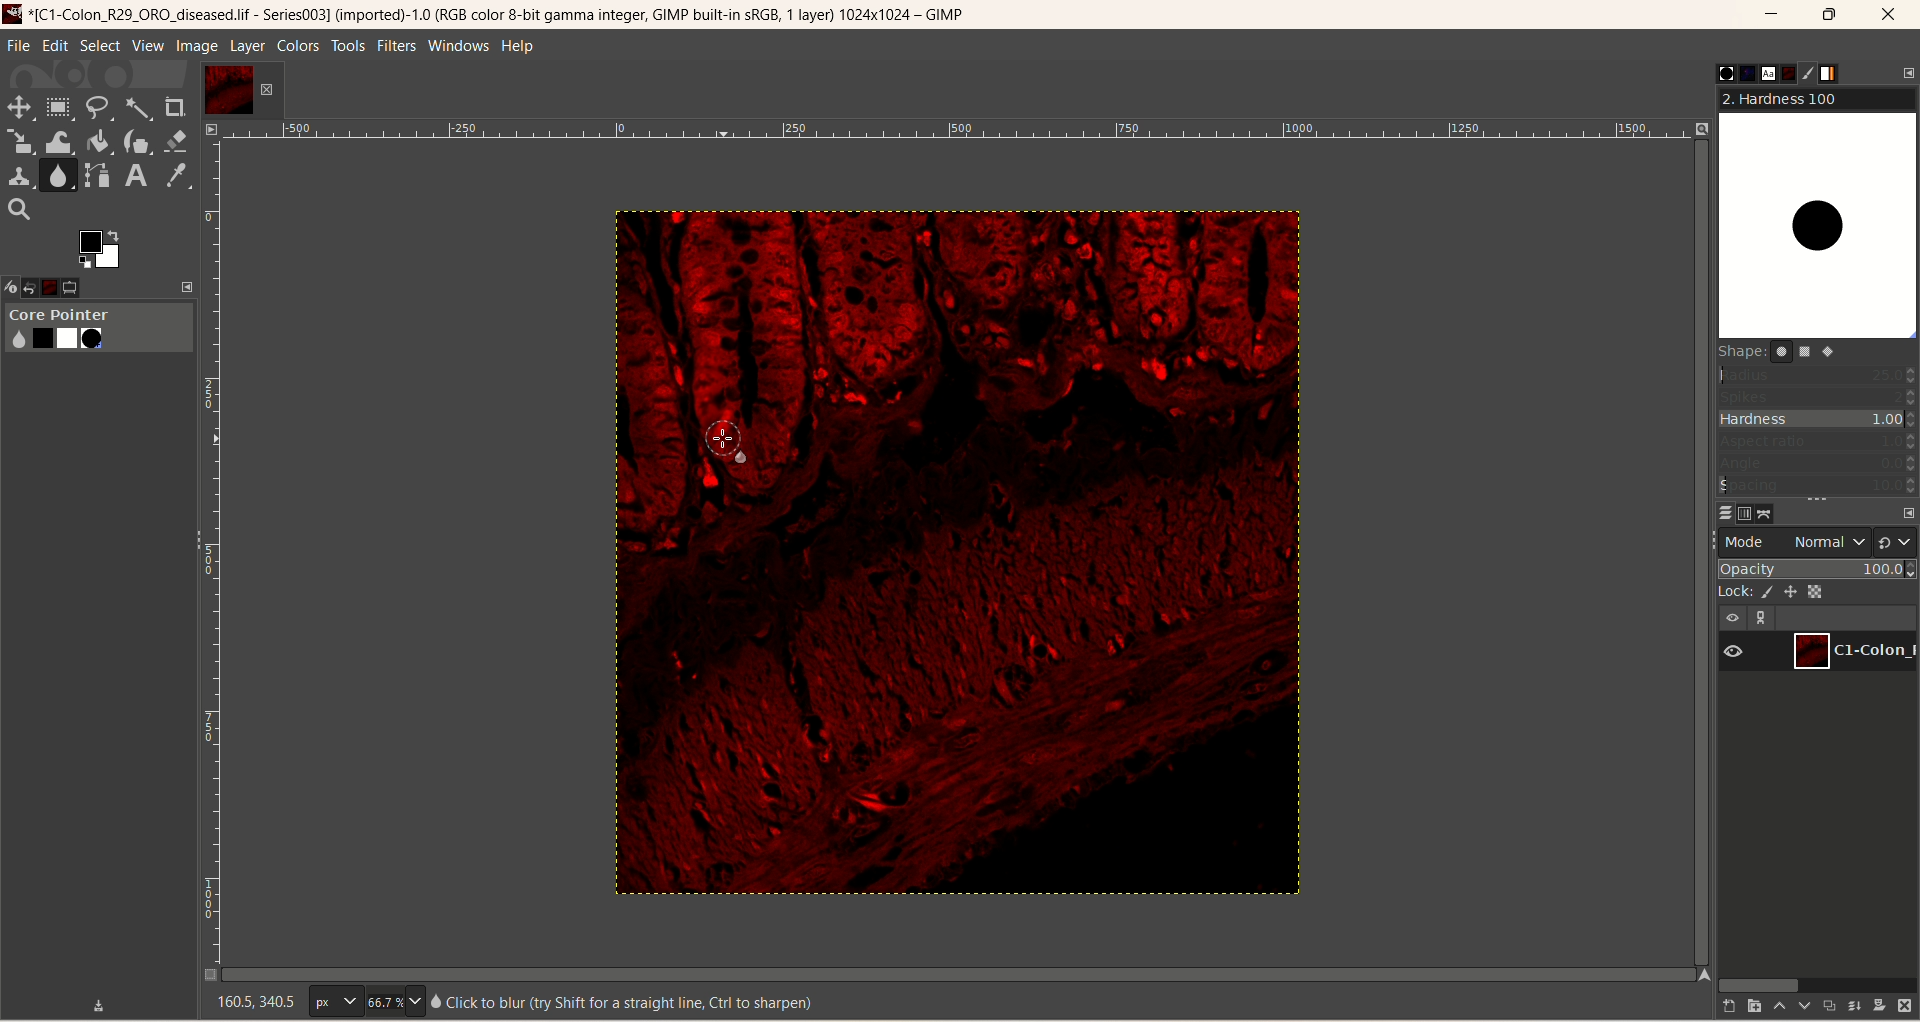 This screenshot has width=1920, height=1022. Describe the element at coordinates (1814, 983) in the screenshot. I see `horizontal scroll bar` at that location.